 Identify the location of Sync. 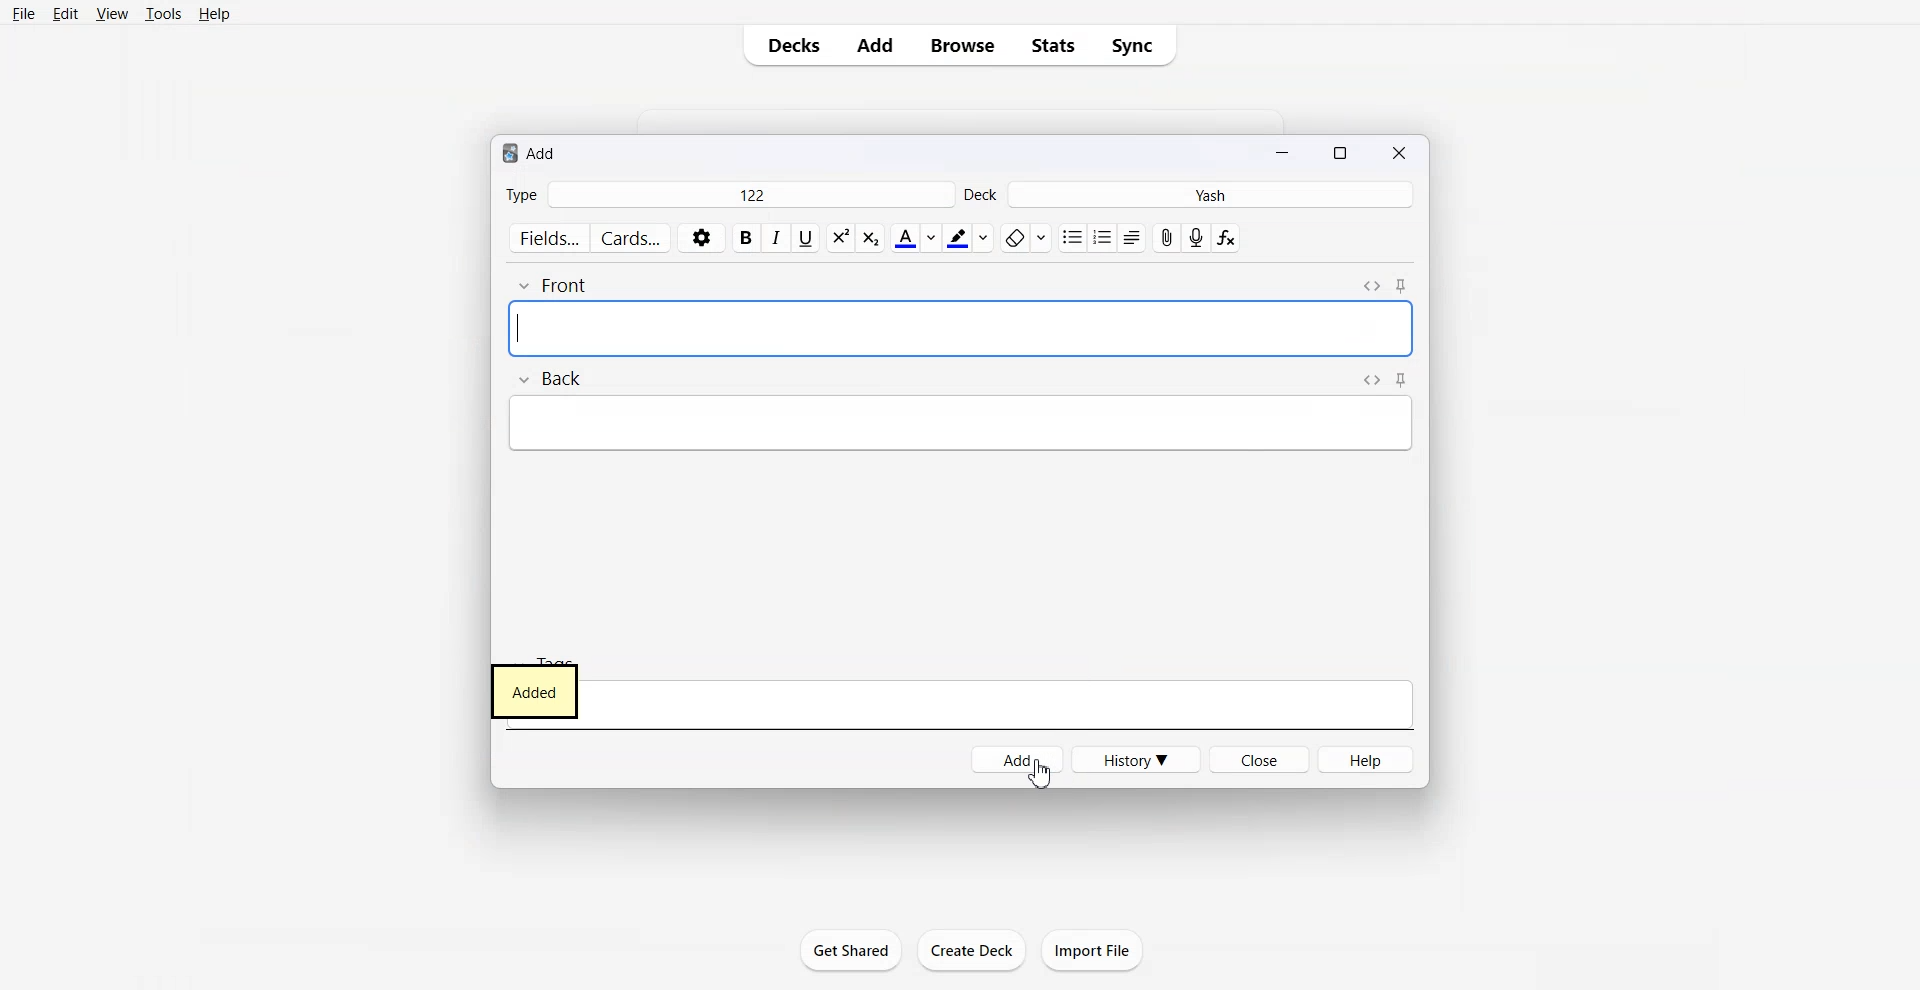
(1141, 46).